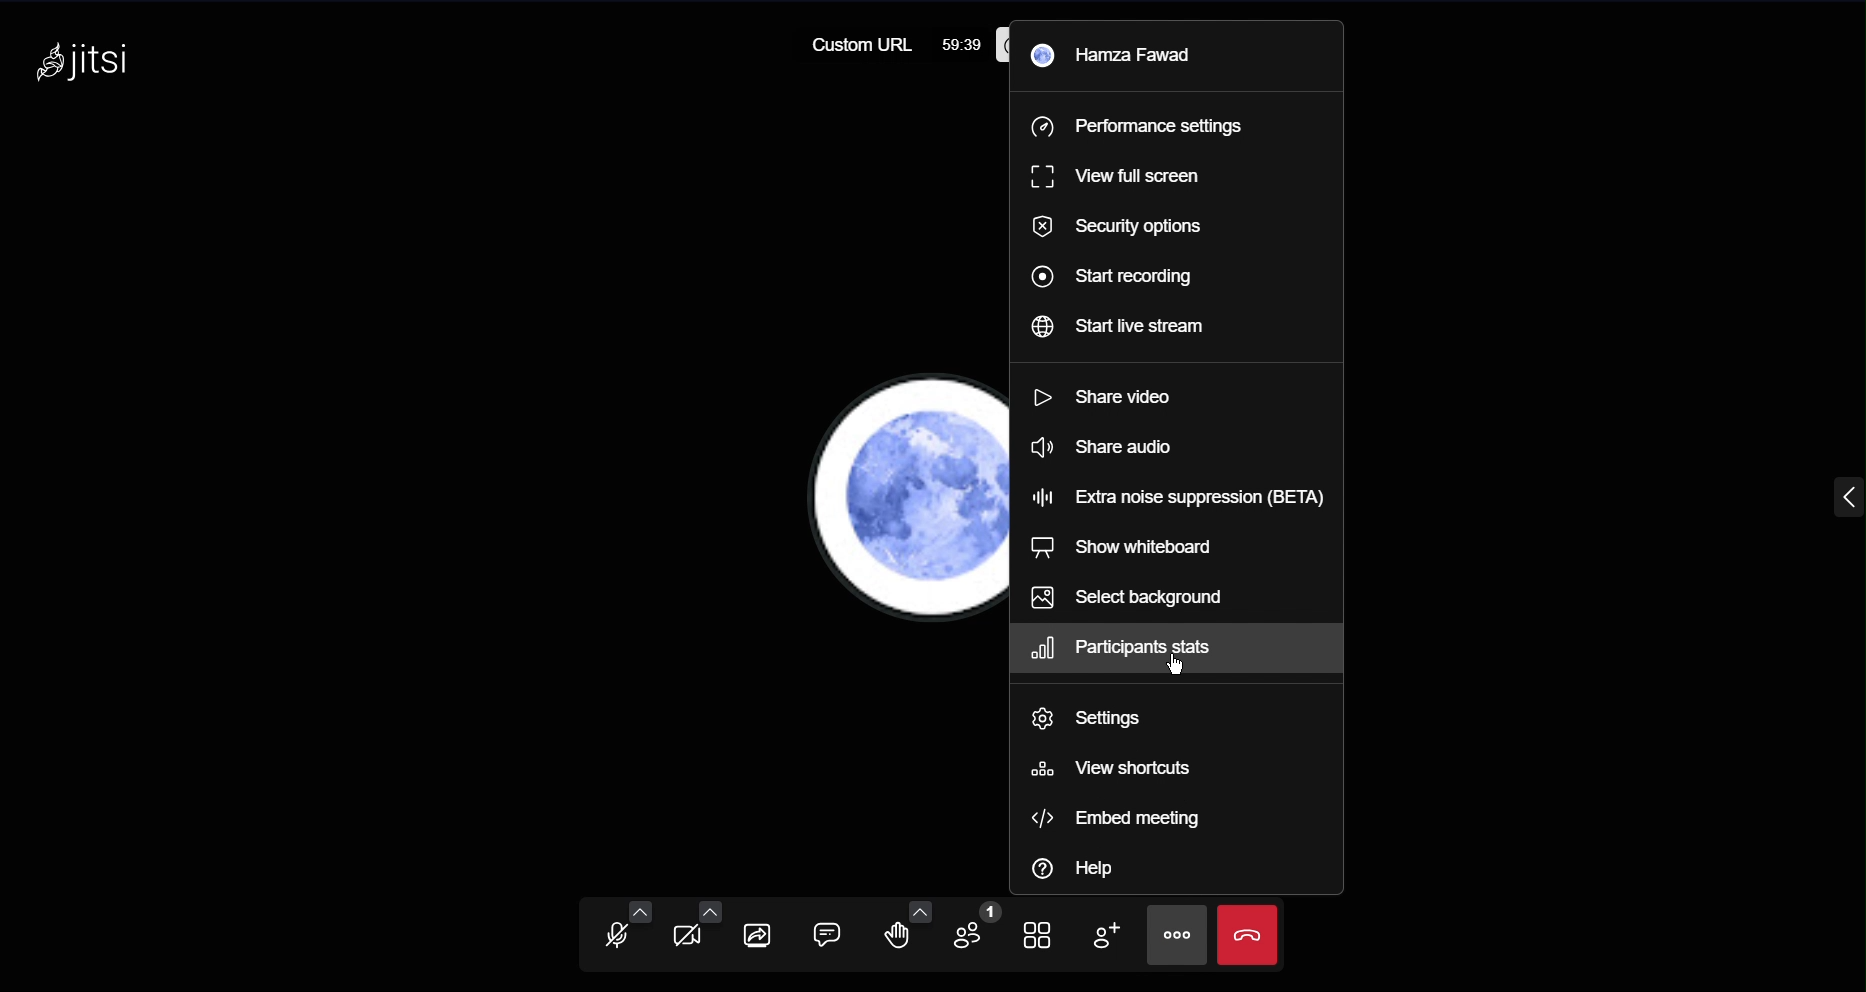 Image resolution: width=1866 pixels, height=992 pixels. I want to click on Participants, so click(978, 931).